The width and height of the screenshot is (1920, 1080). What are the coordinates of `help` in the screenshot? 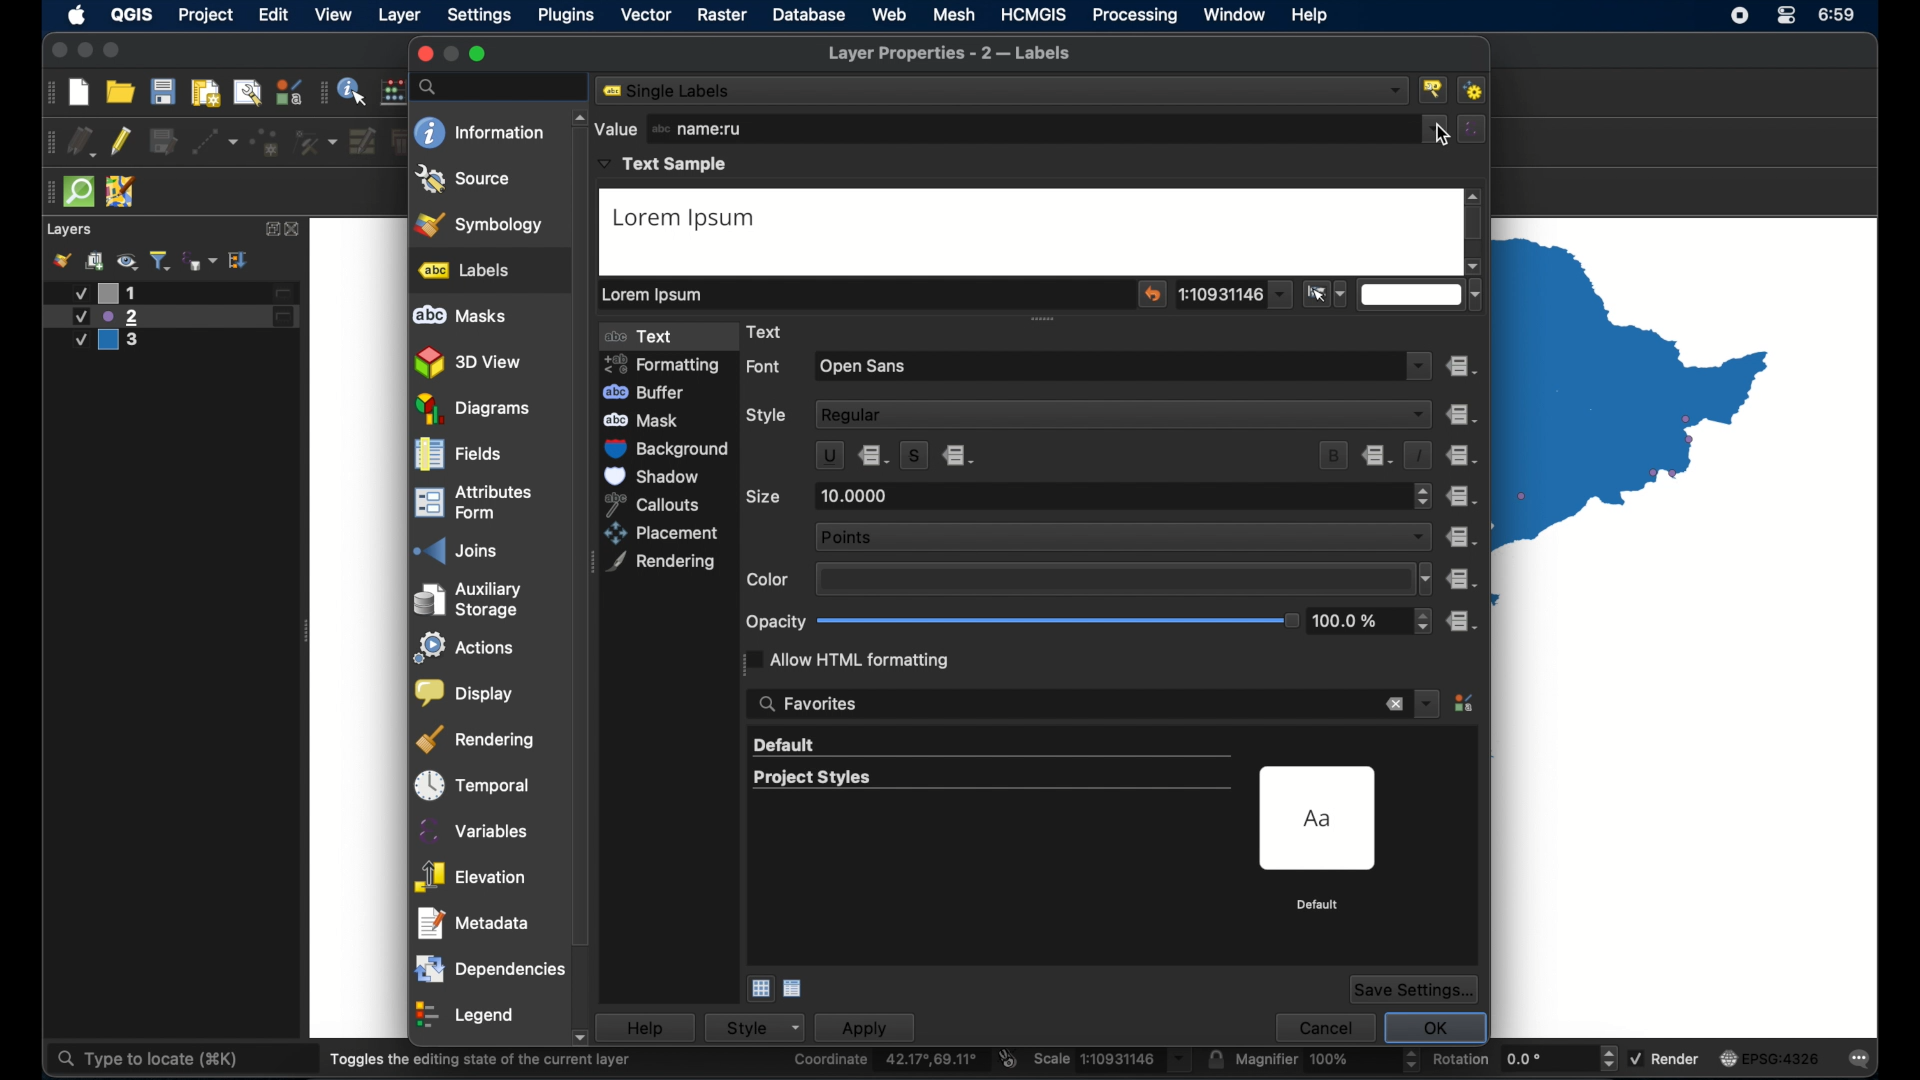 It's located at (655, 1027).